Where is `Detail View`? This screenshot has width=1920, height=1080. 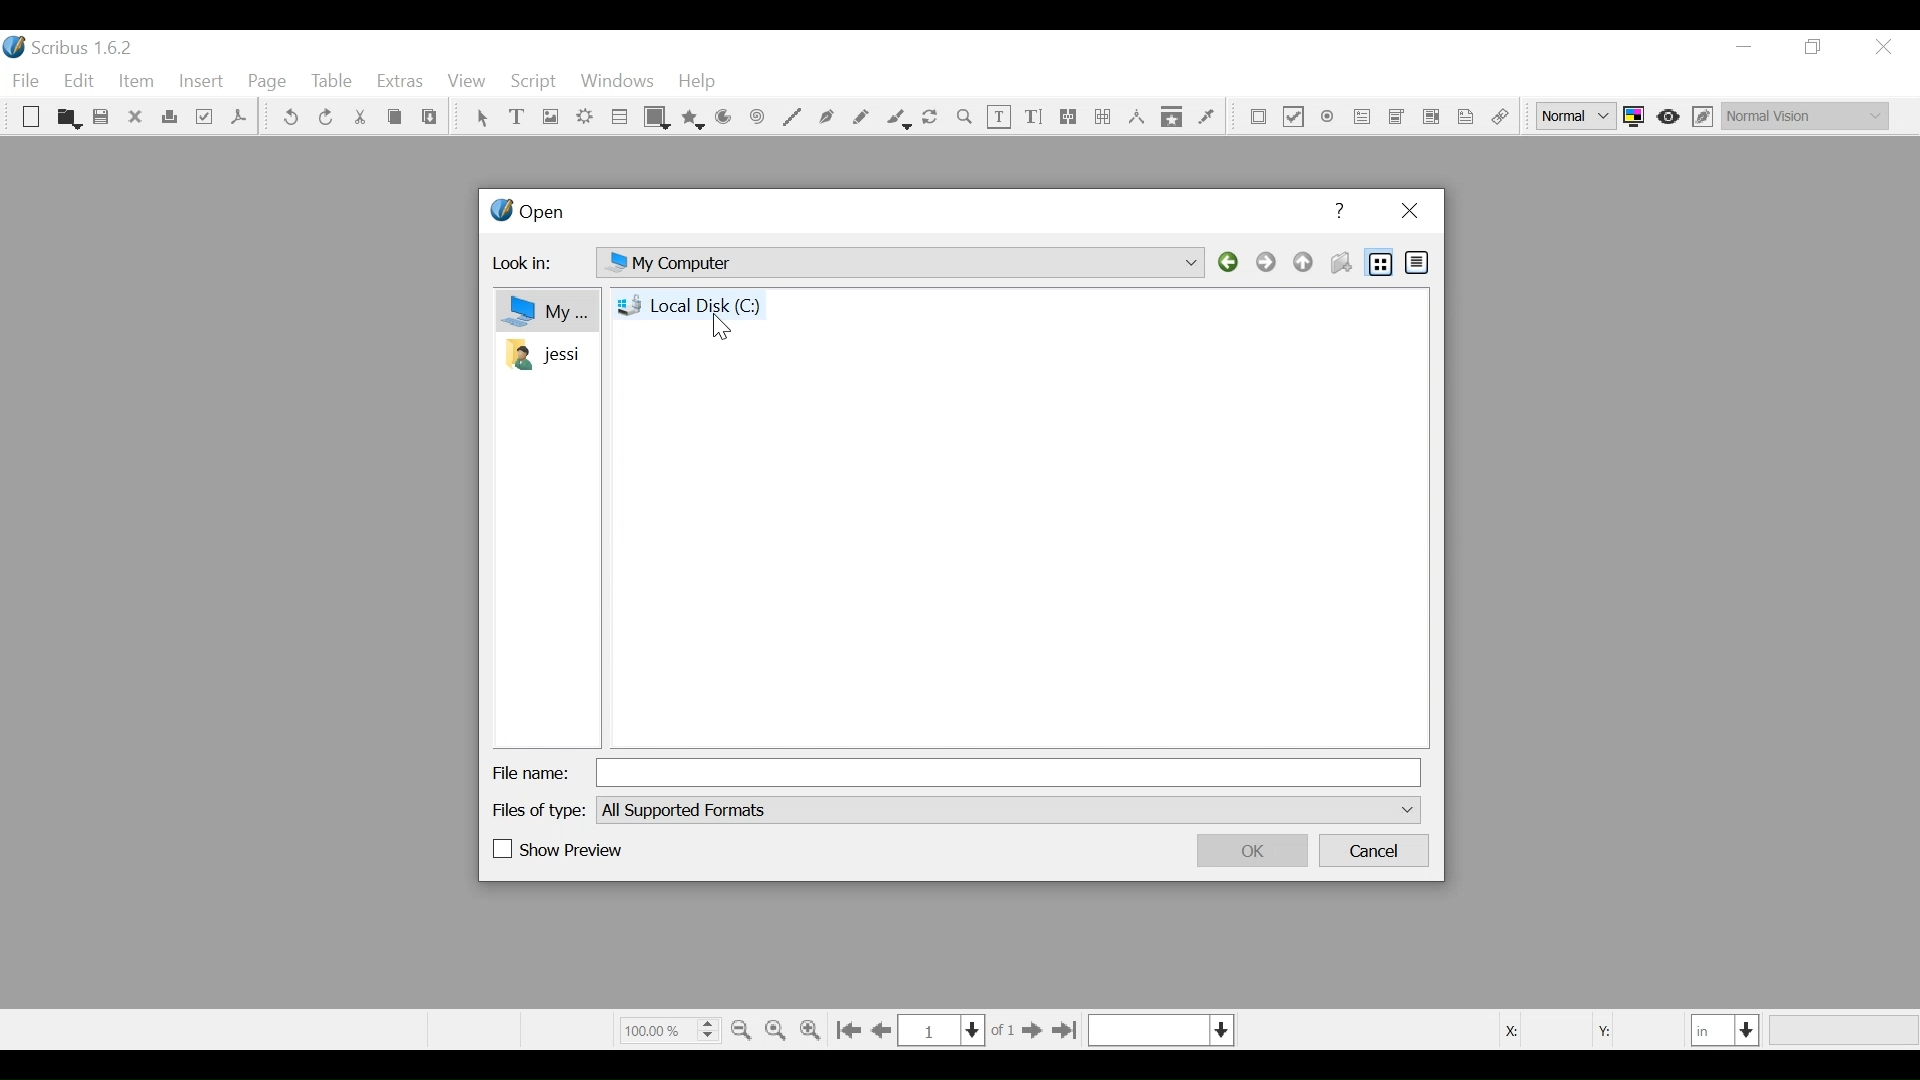
Detail View is located at coordinates (1415, 261).